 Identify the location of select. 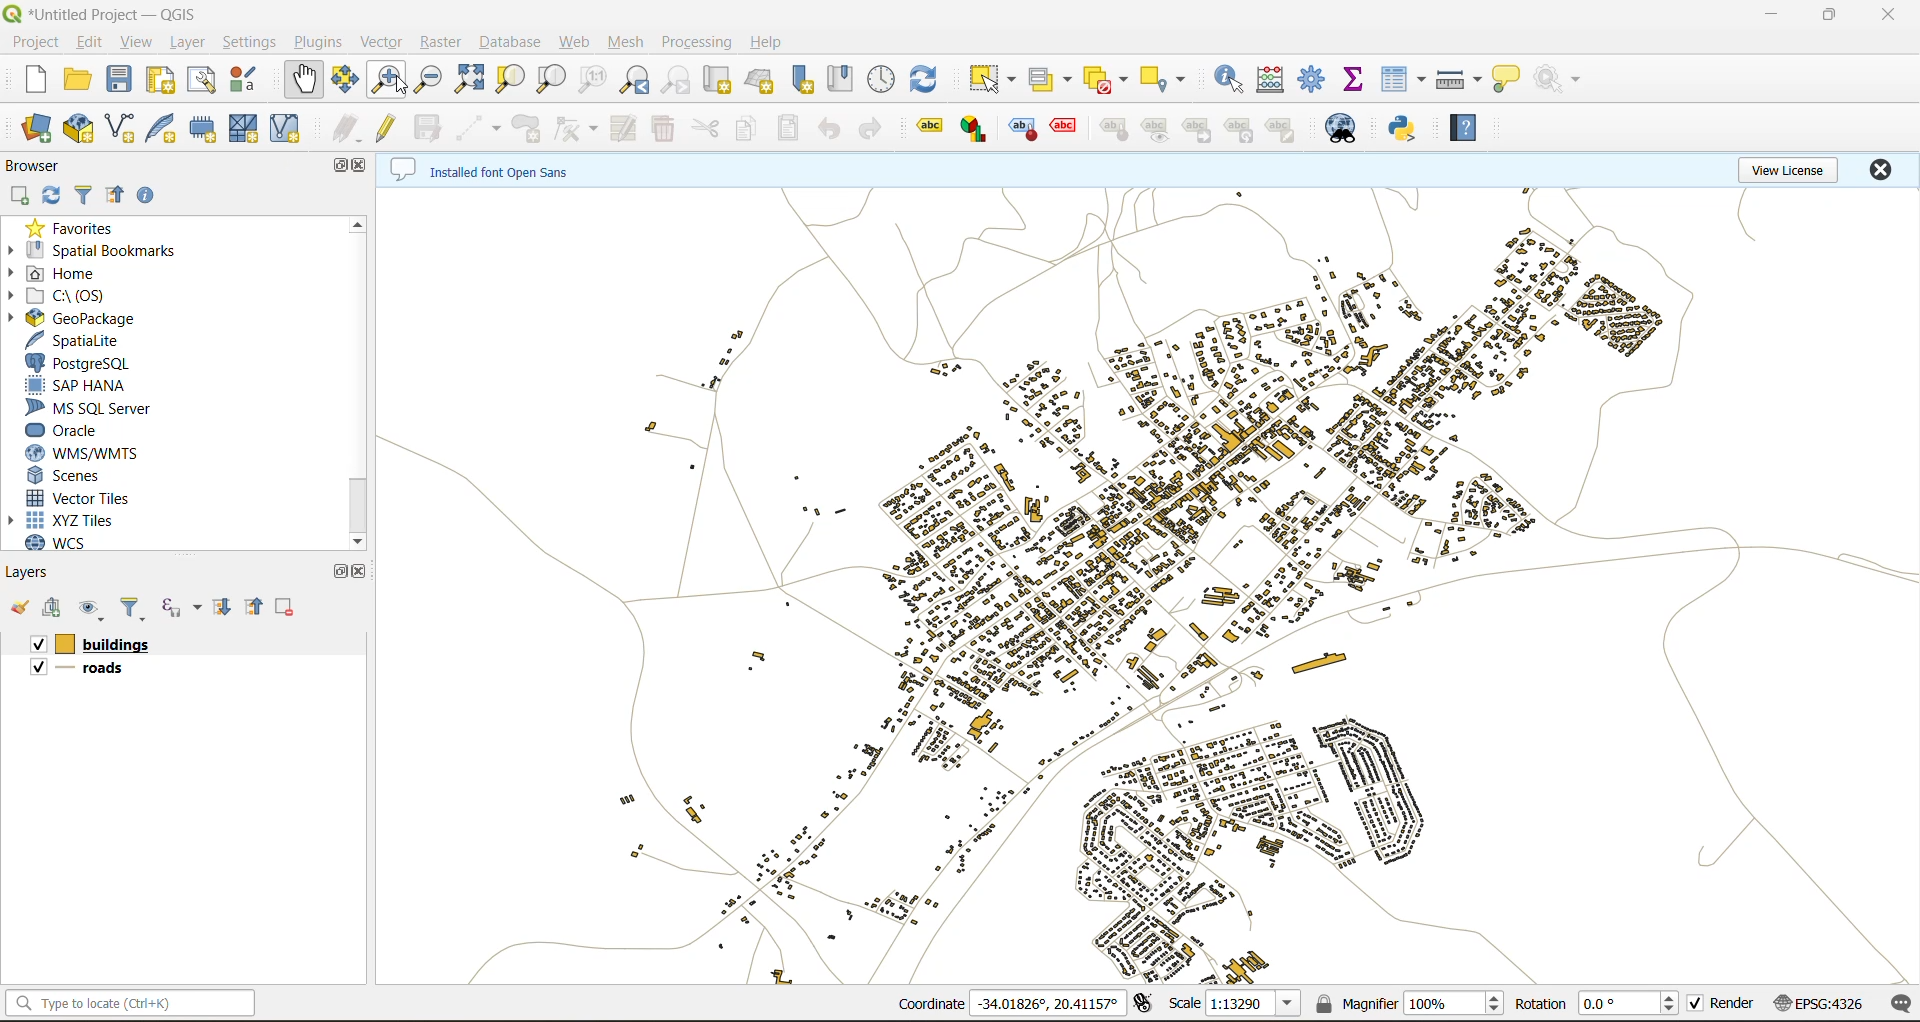
(990, 80).